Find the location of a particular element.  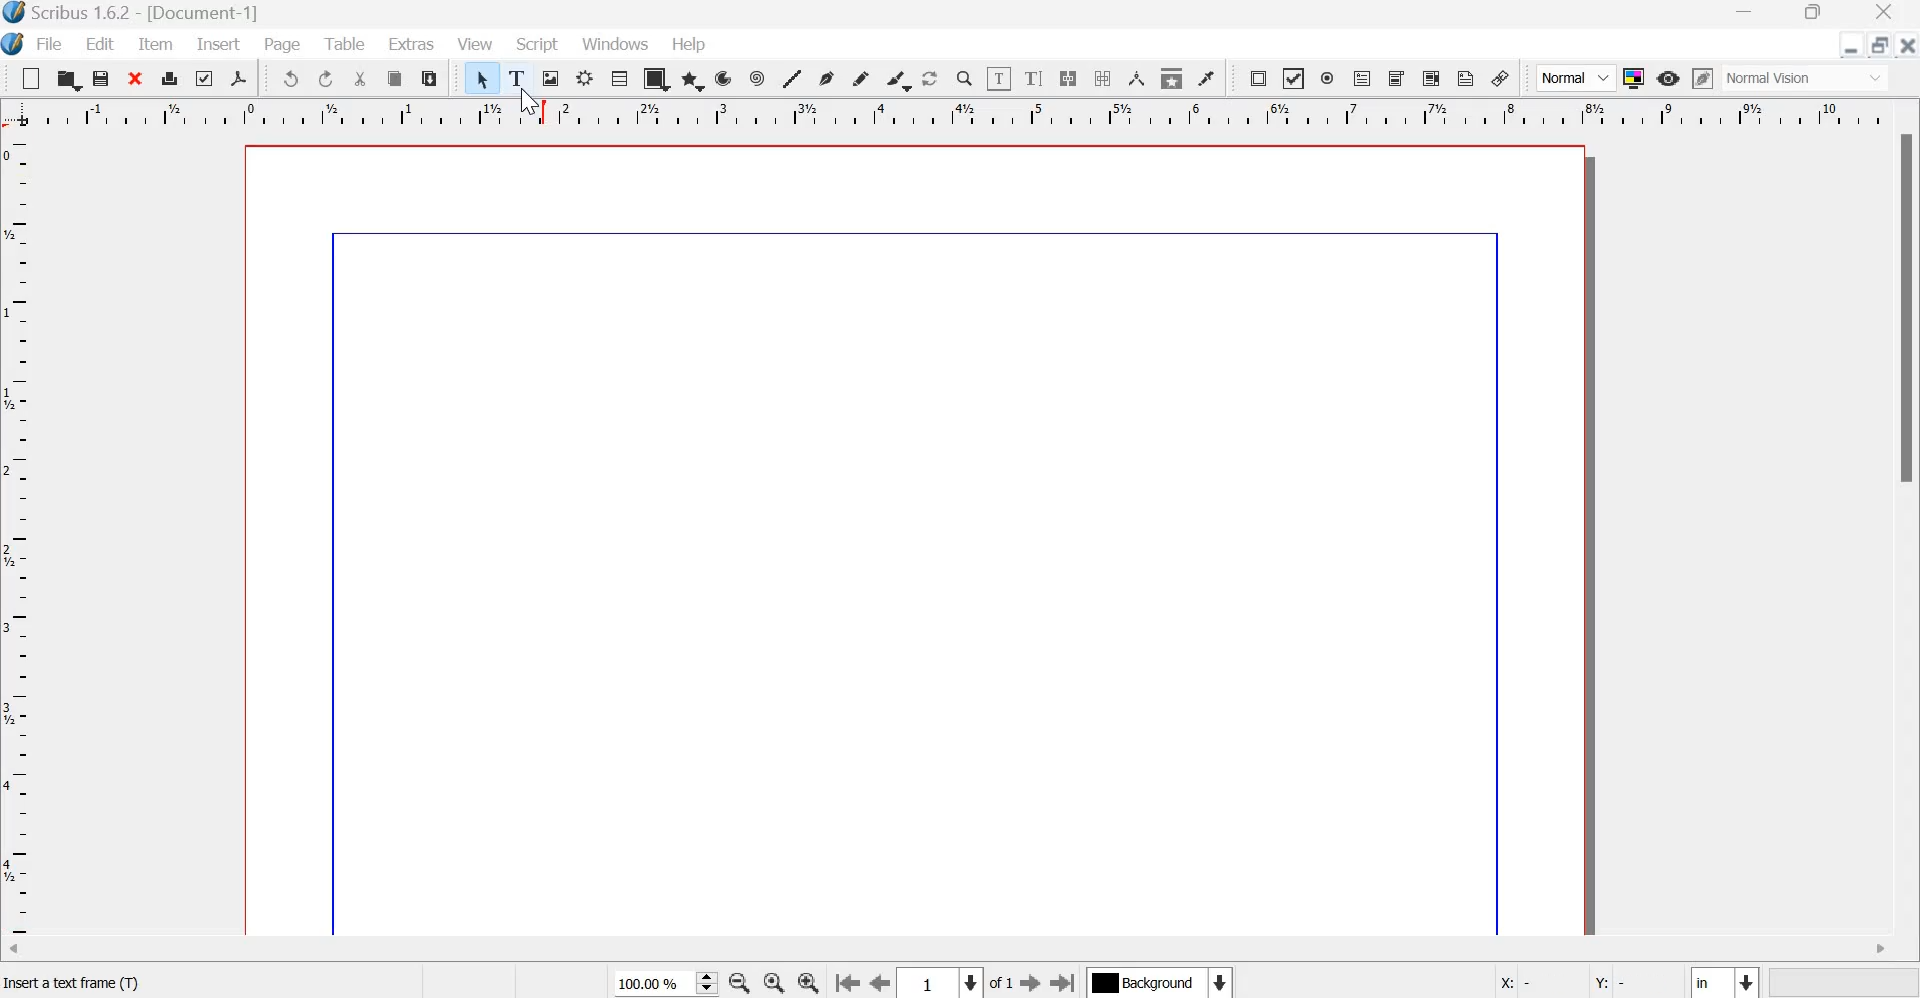

Scrollbar is located at coordinates (1908, 310).